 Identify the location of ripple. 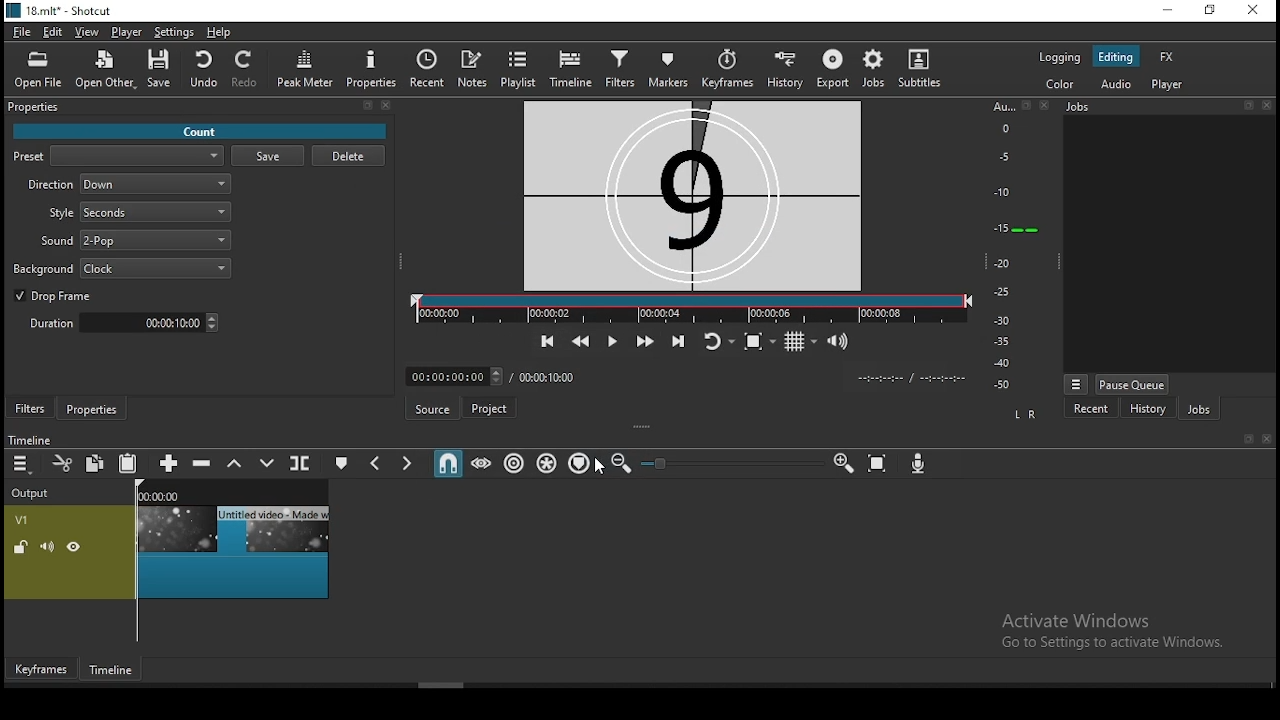
(511, 463).